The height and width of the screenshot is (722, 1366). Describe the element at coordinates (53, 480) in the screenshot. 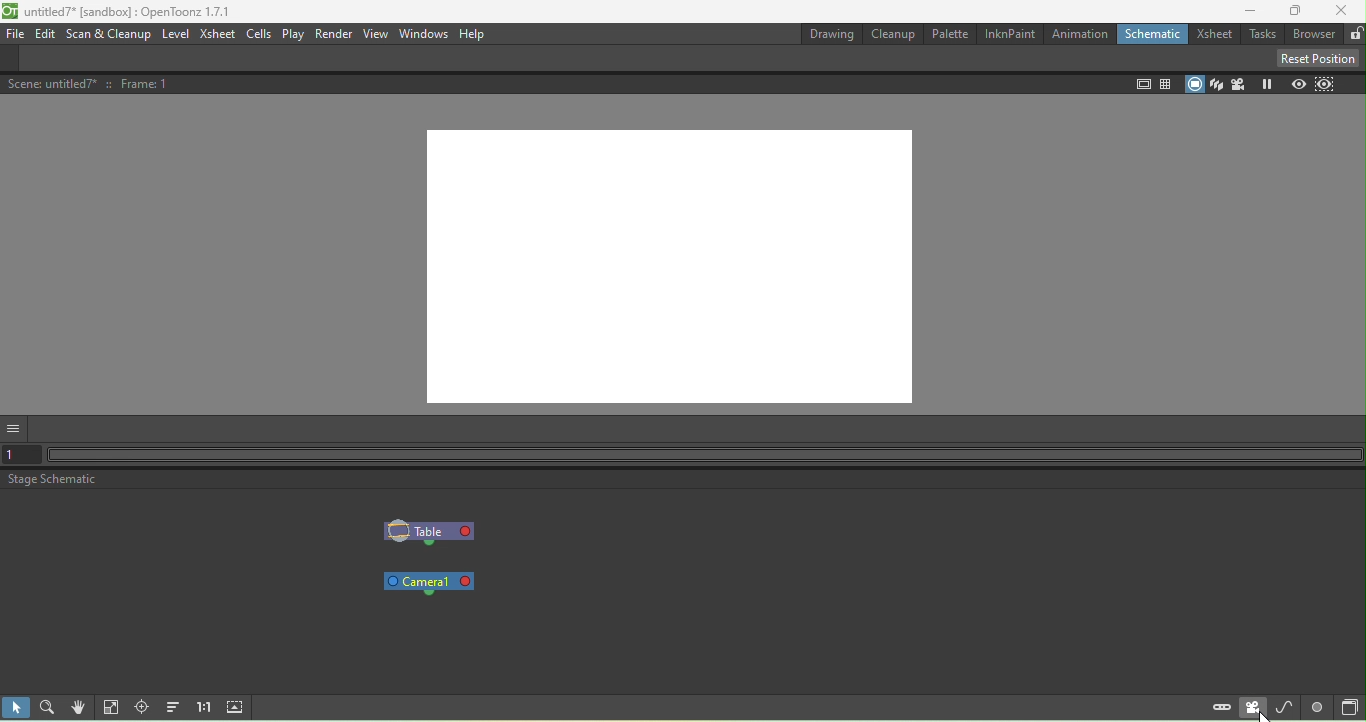

I see `Stage schematic` at that location.